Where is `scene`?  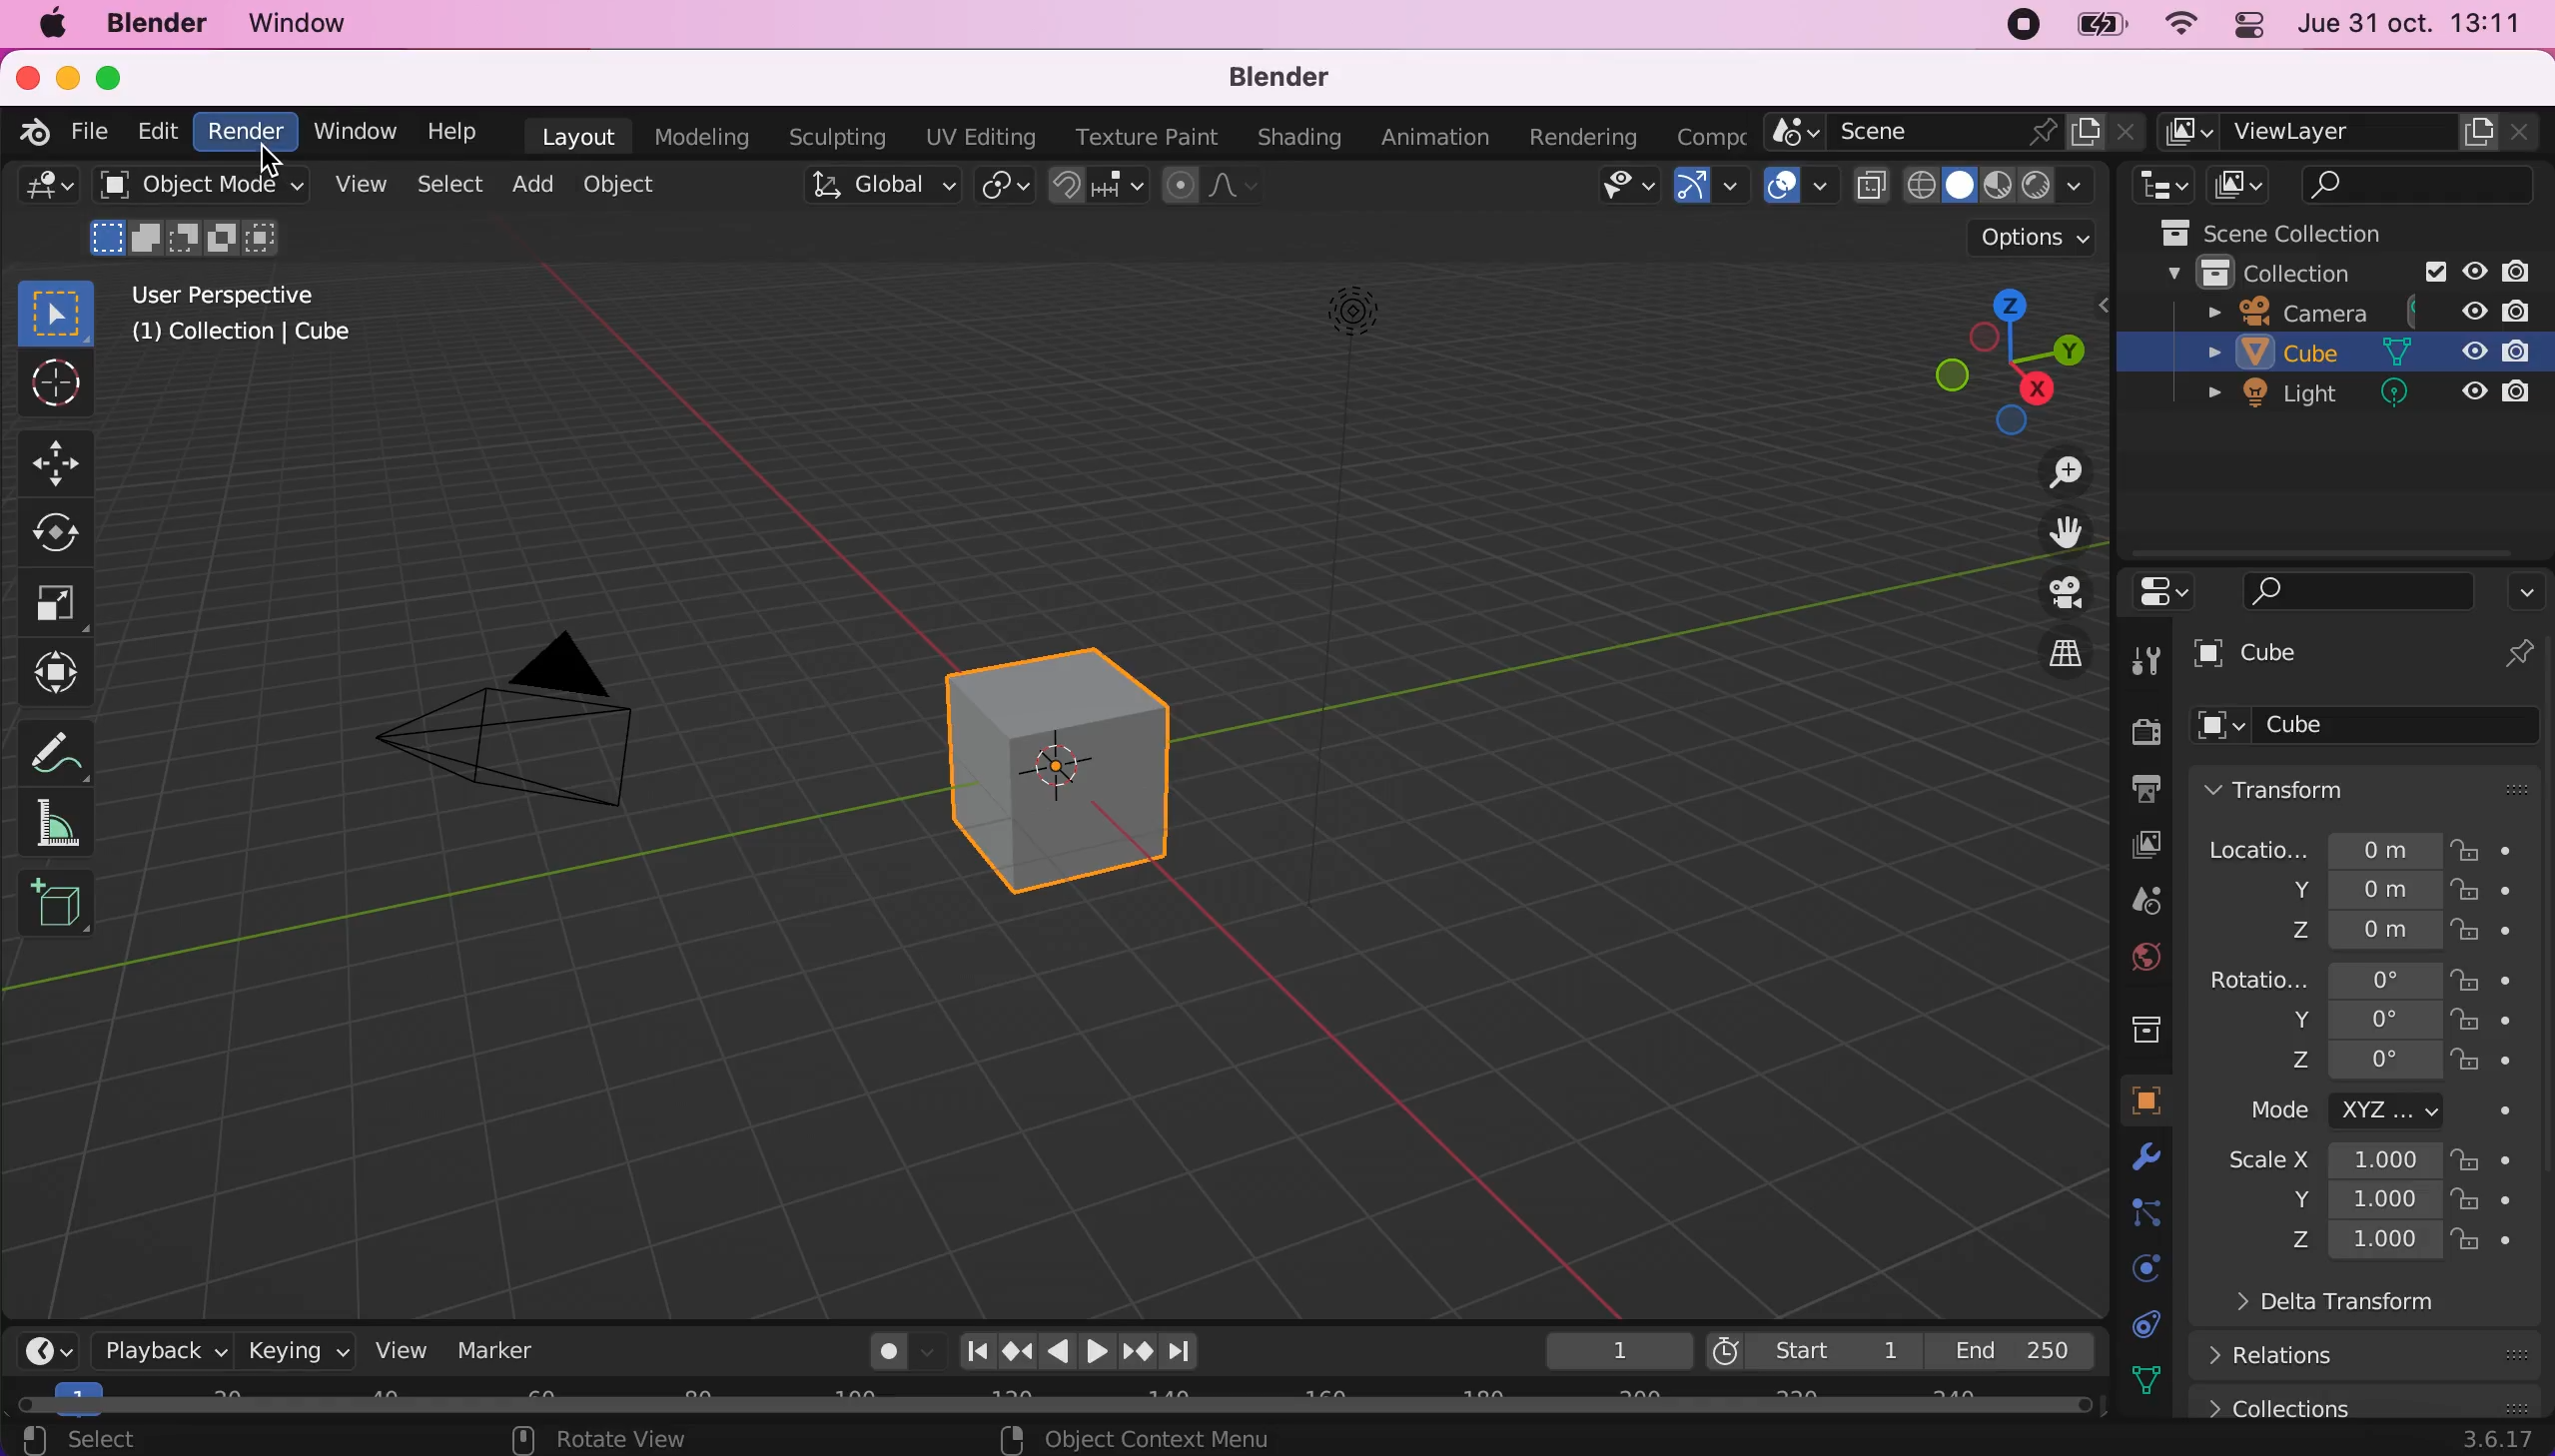
scene is located at coordinates (2145, 902).